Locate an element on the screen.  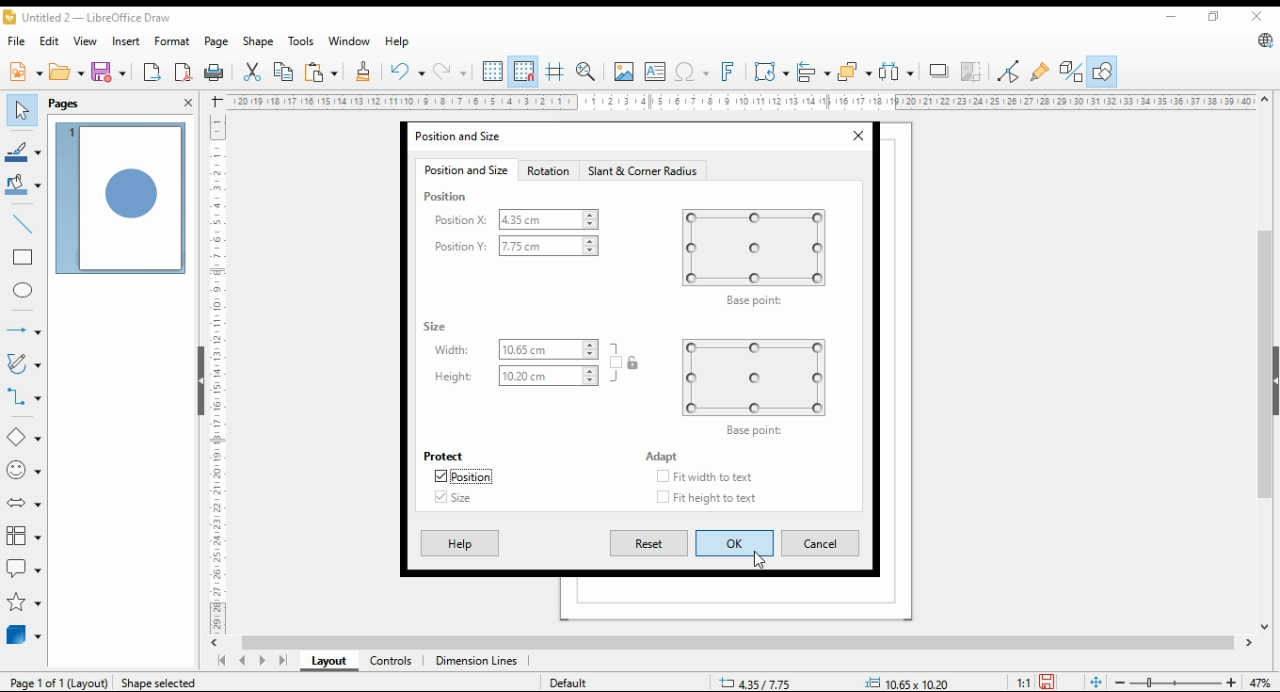
align objects is located at coordinates (813, 73).